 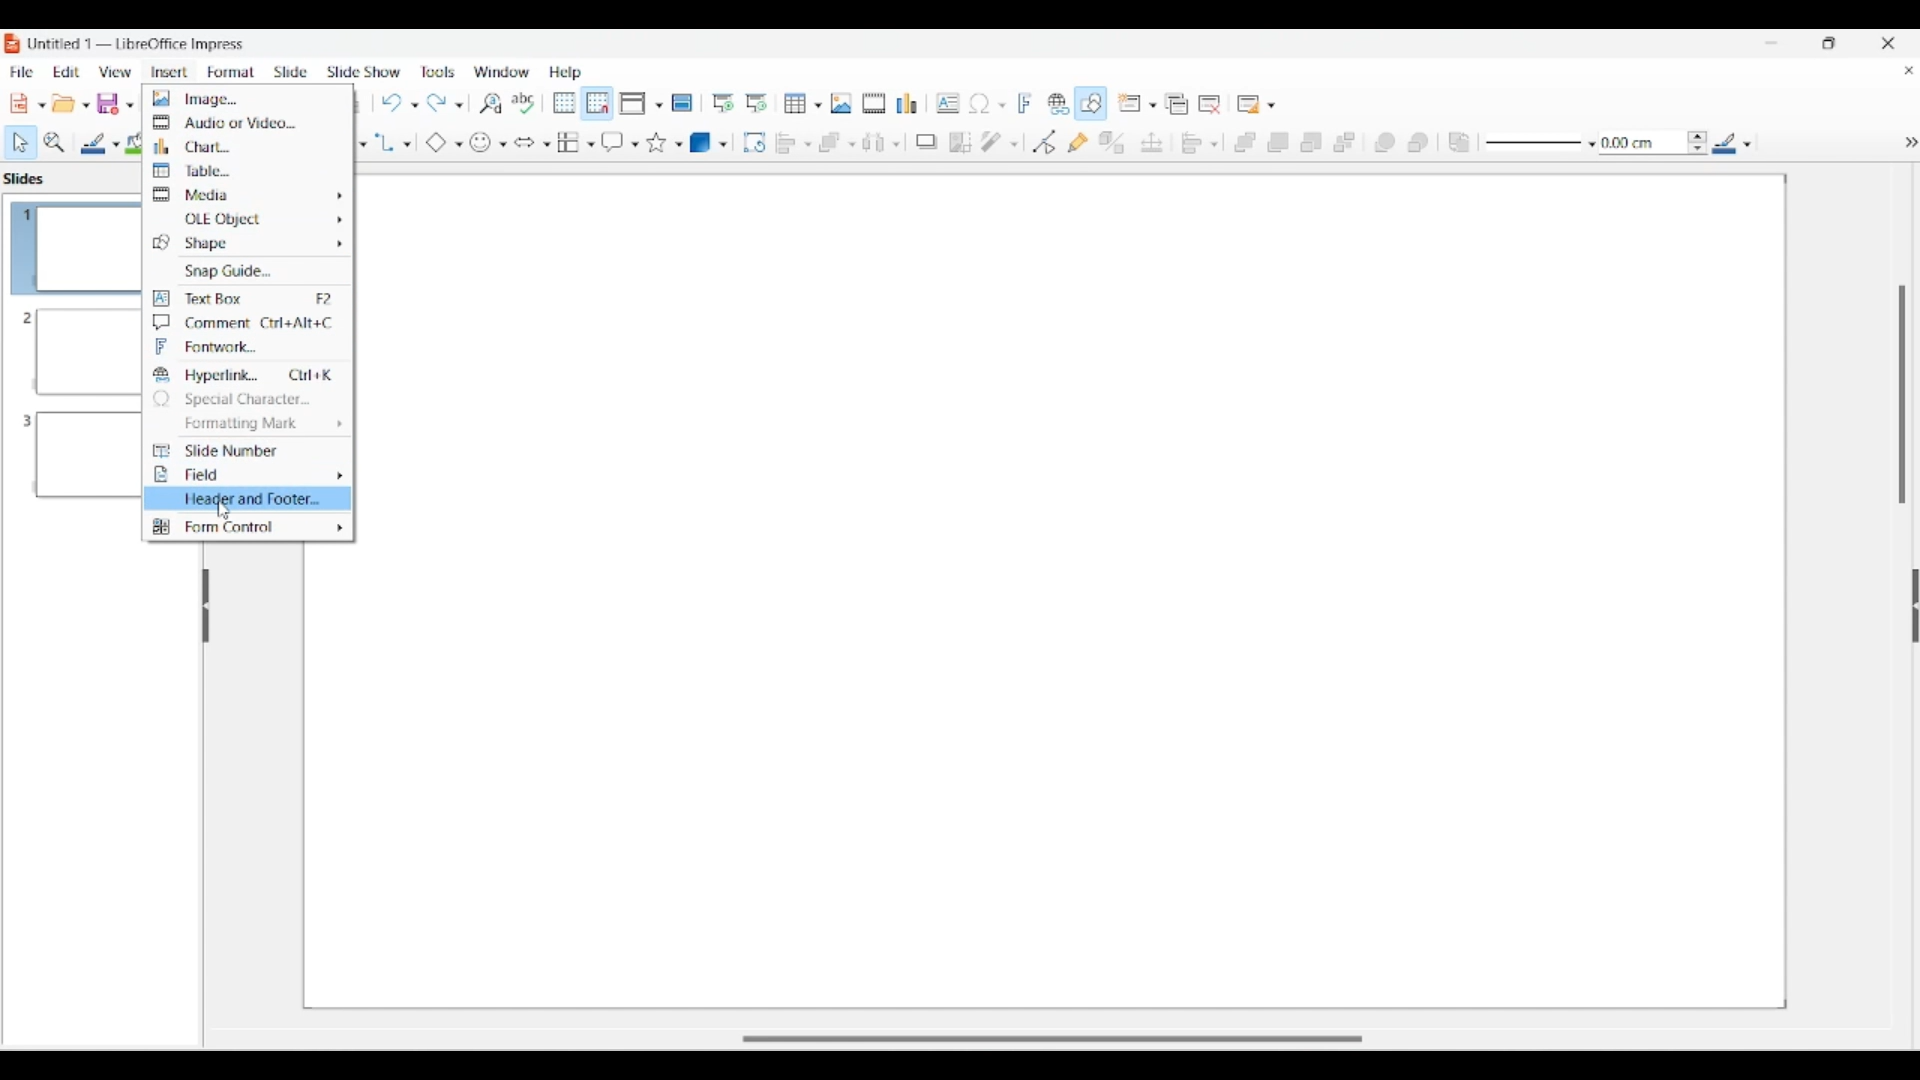 What do you see at coordinates (794, 144) in the screenshot?
I see `Align object options` at bounding box center [794, 144].